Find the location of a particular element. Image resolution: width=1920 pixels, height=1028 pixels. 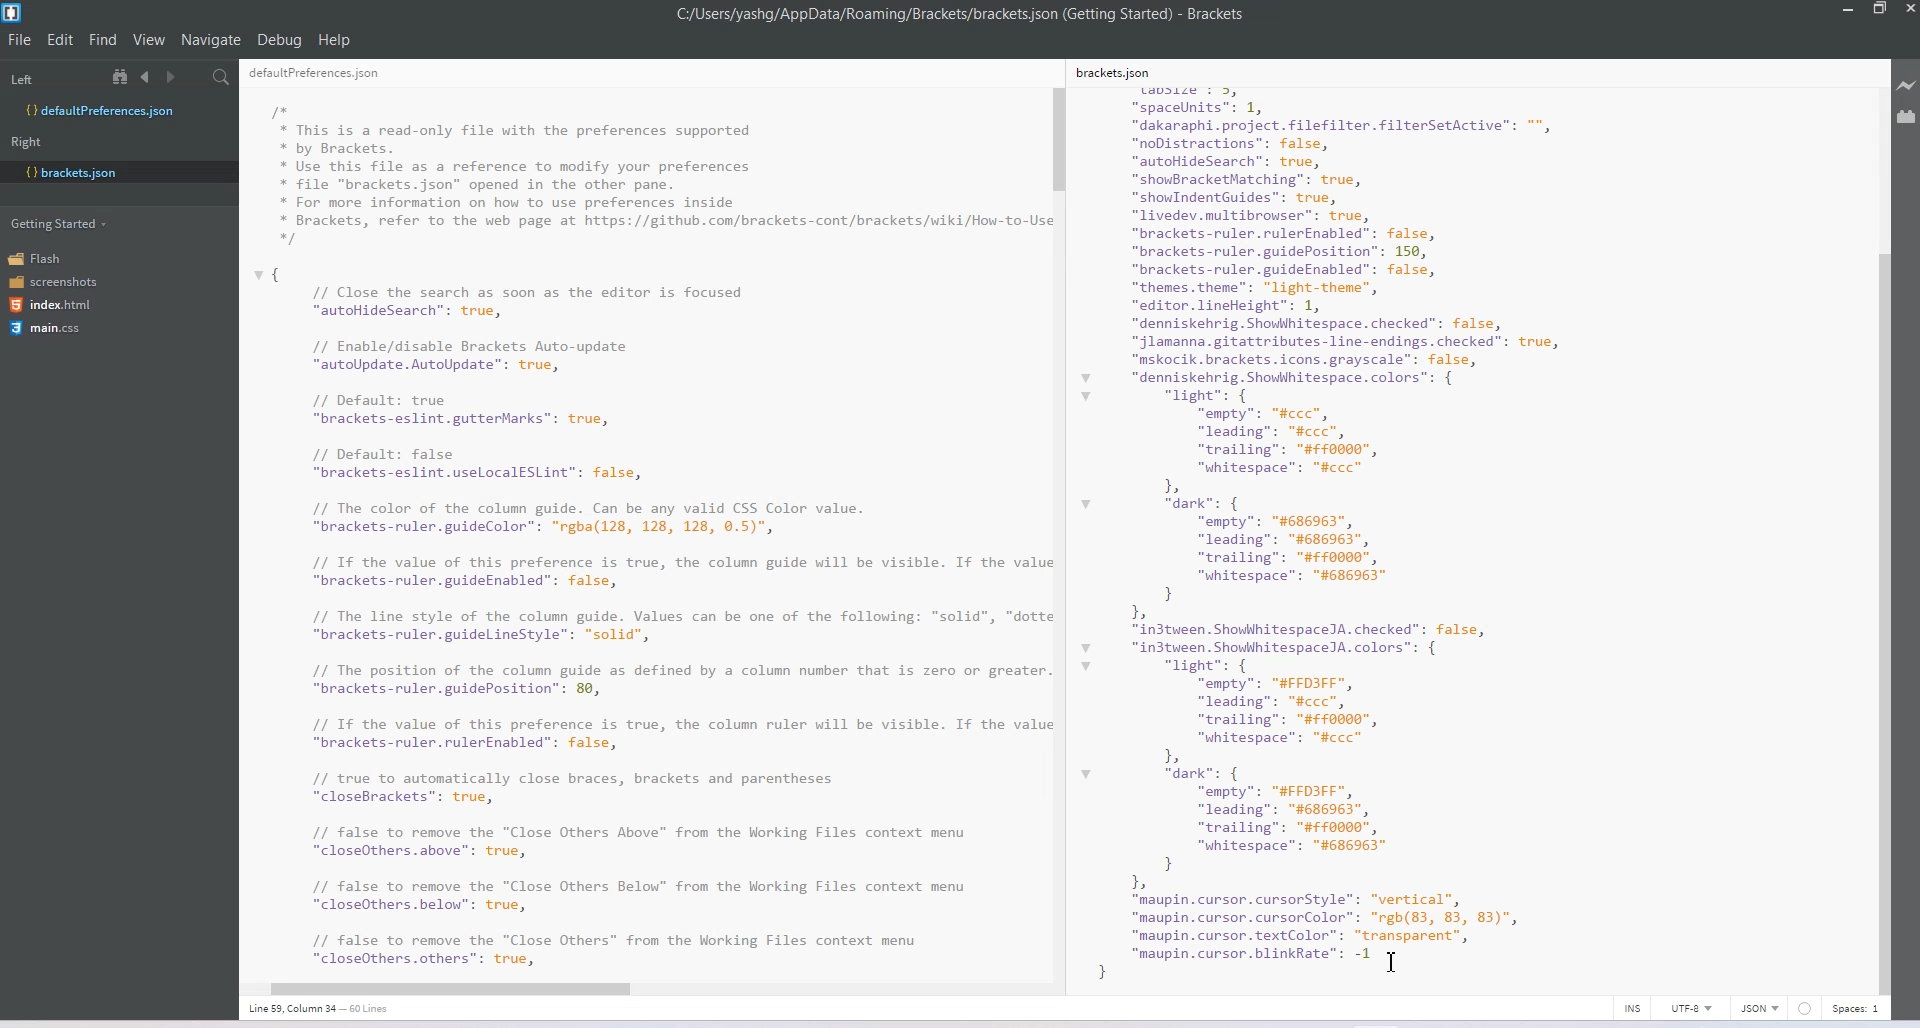

JSON is located at coordinates (1761, 1008).